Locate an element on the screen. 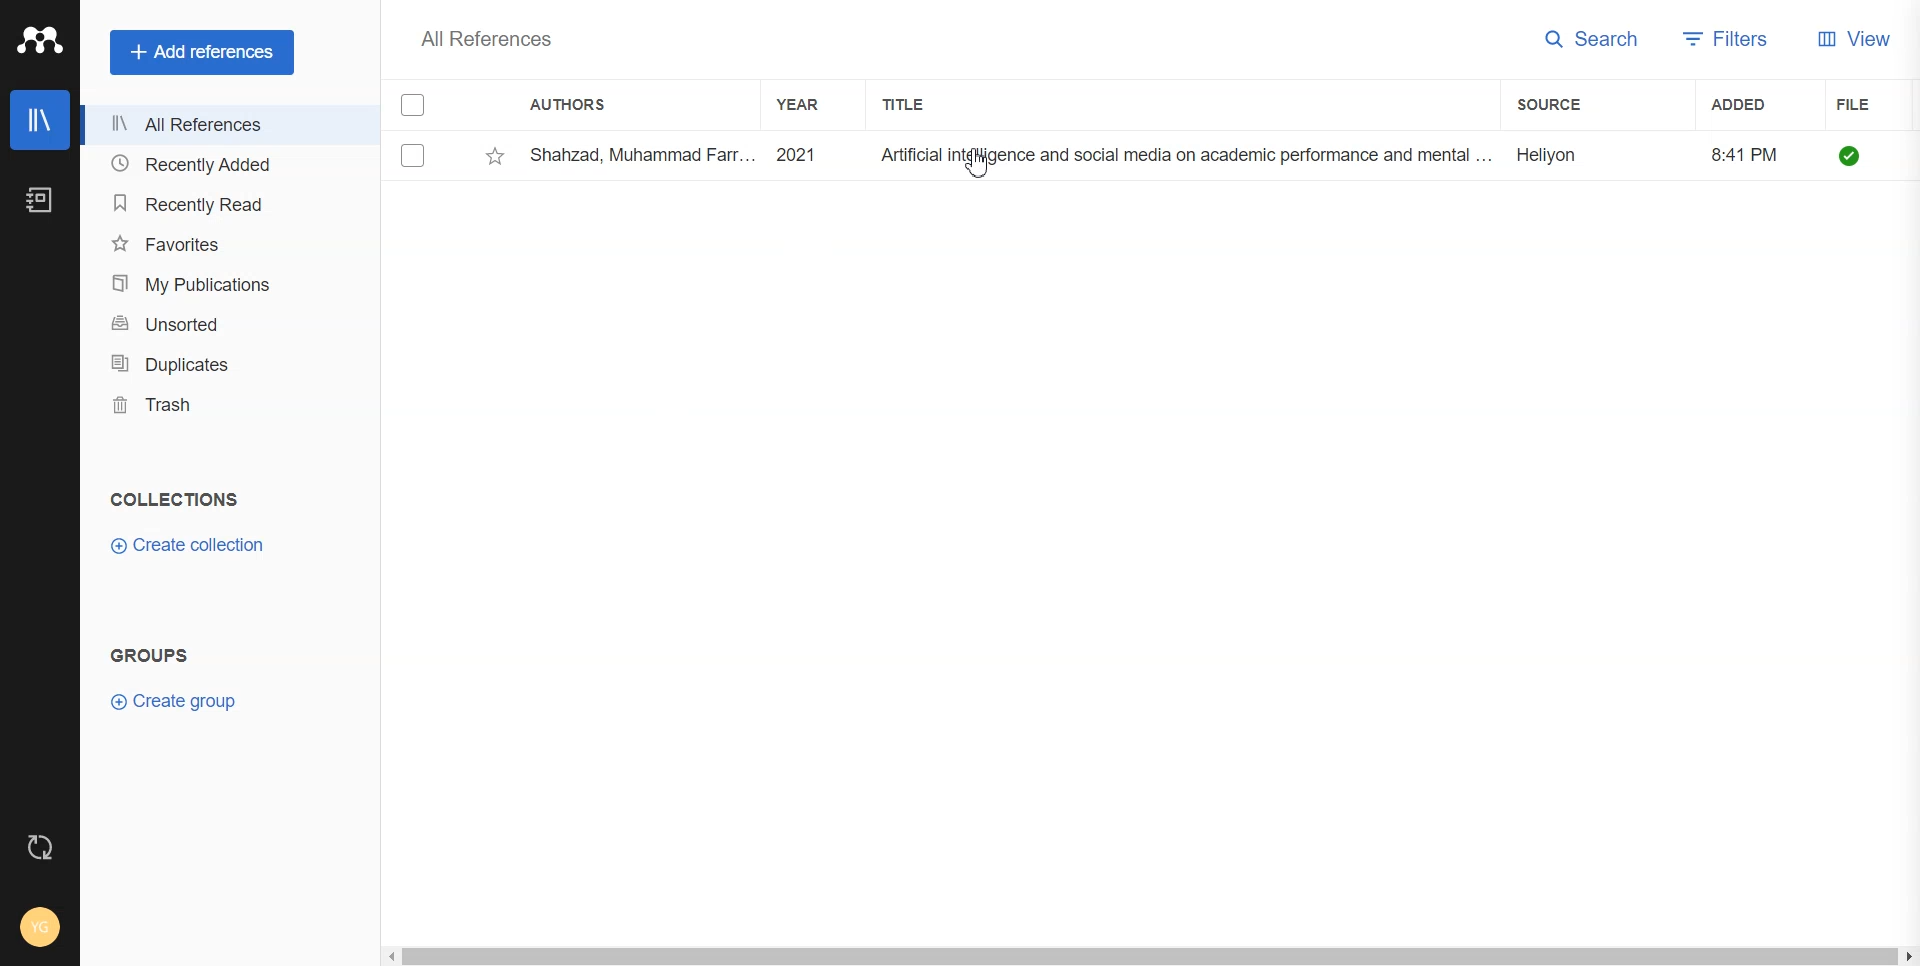 The height and width of the screenshot is (966, 1920). Duplicates is located at coordinates (226, 365).